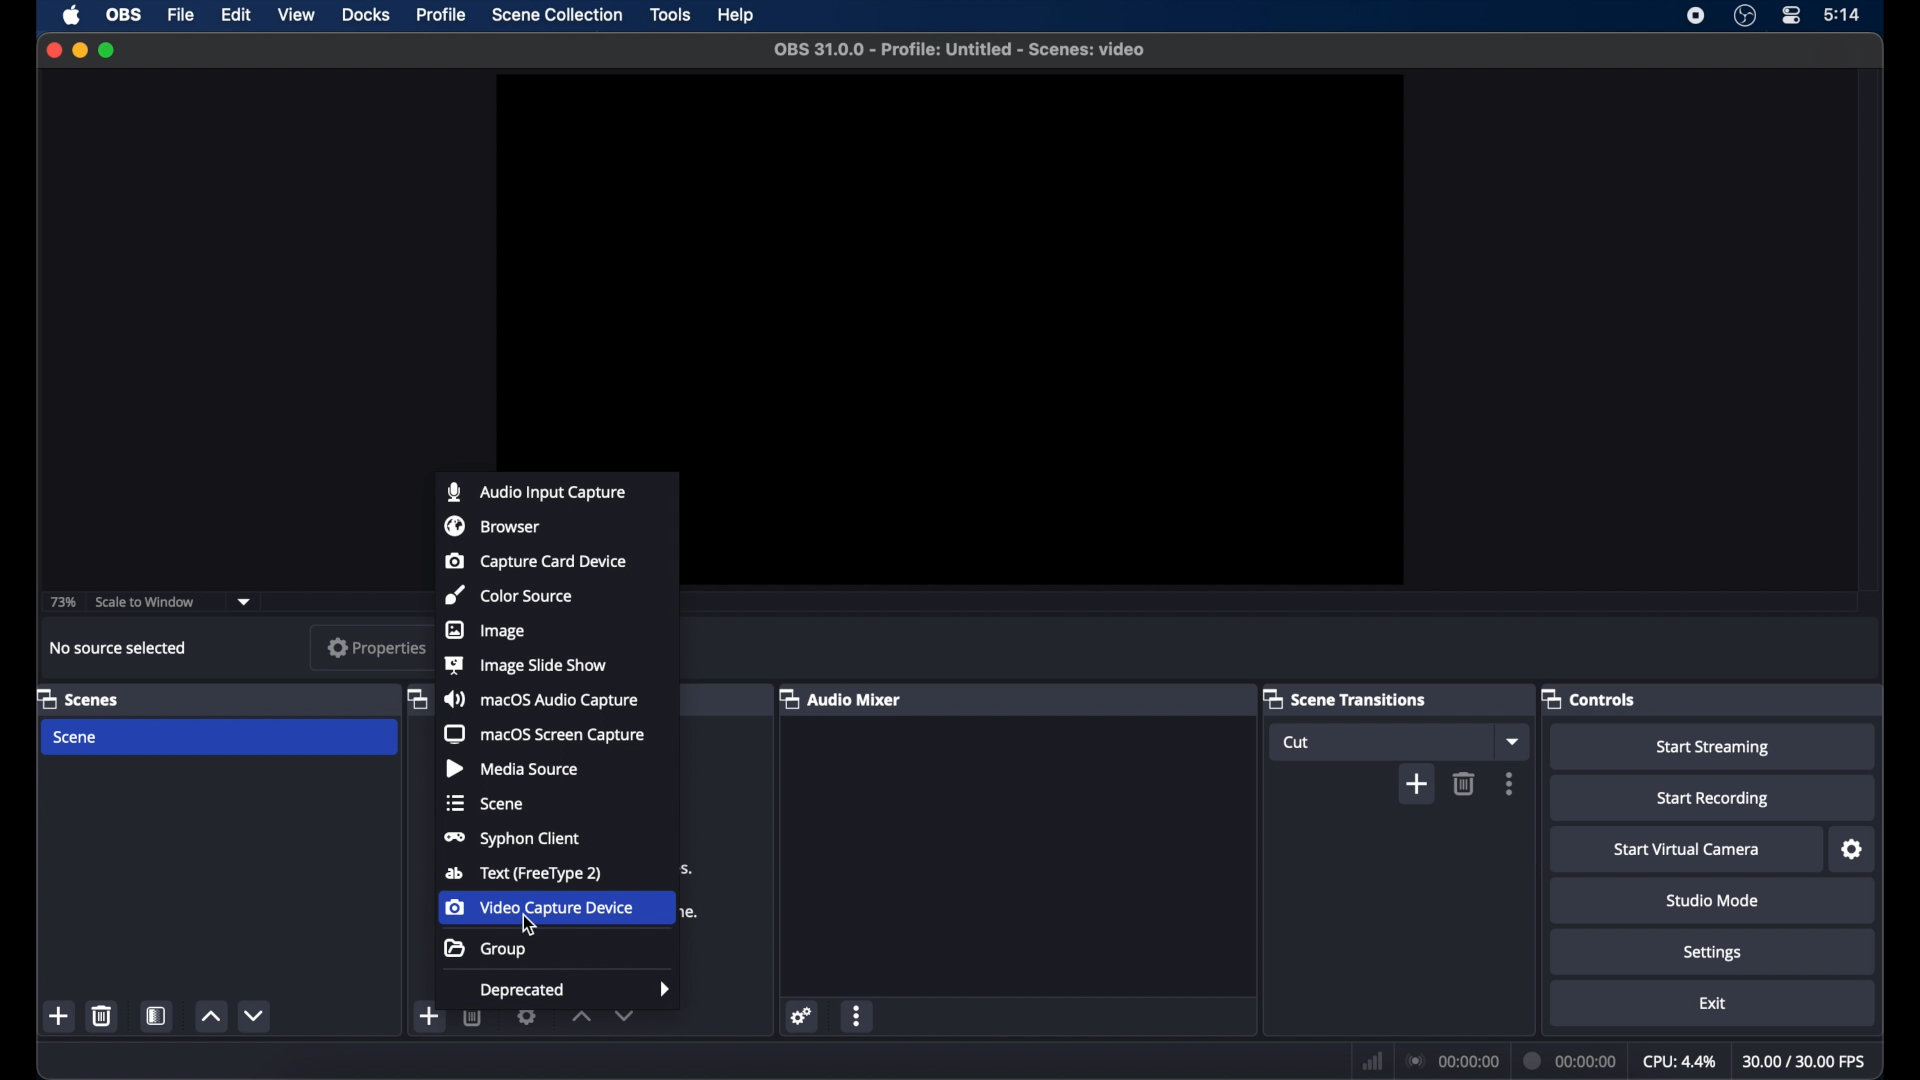 Image resolution: width=1920 pixels, height=1080 pixels. Describe the element at coordinates (1714, 748) in the screenshot. I see `start streaming` at that location.